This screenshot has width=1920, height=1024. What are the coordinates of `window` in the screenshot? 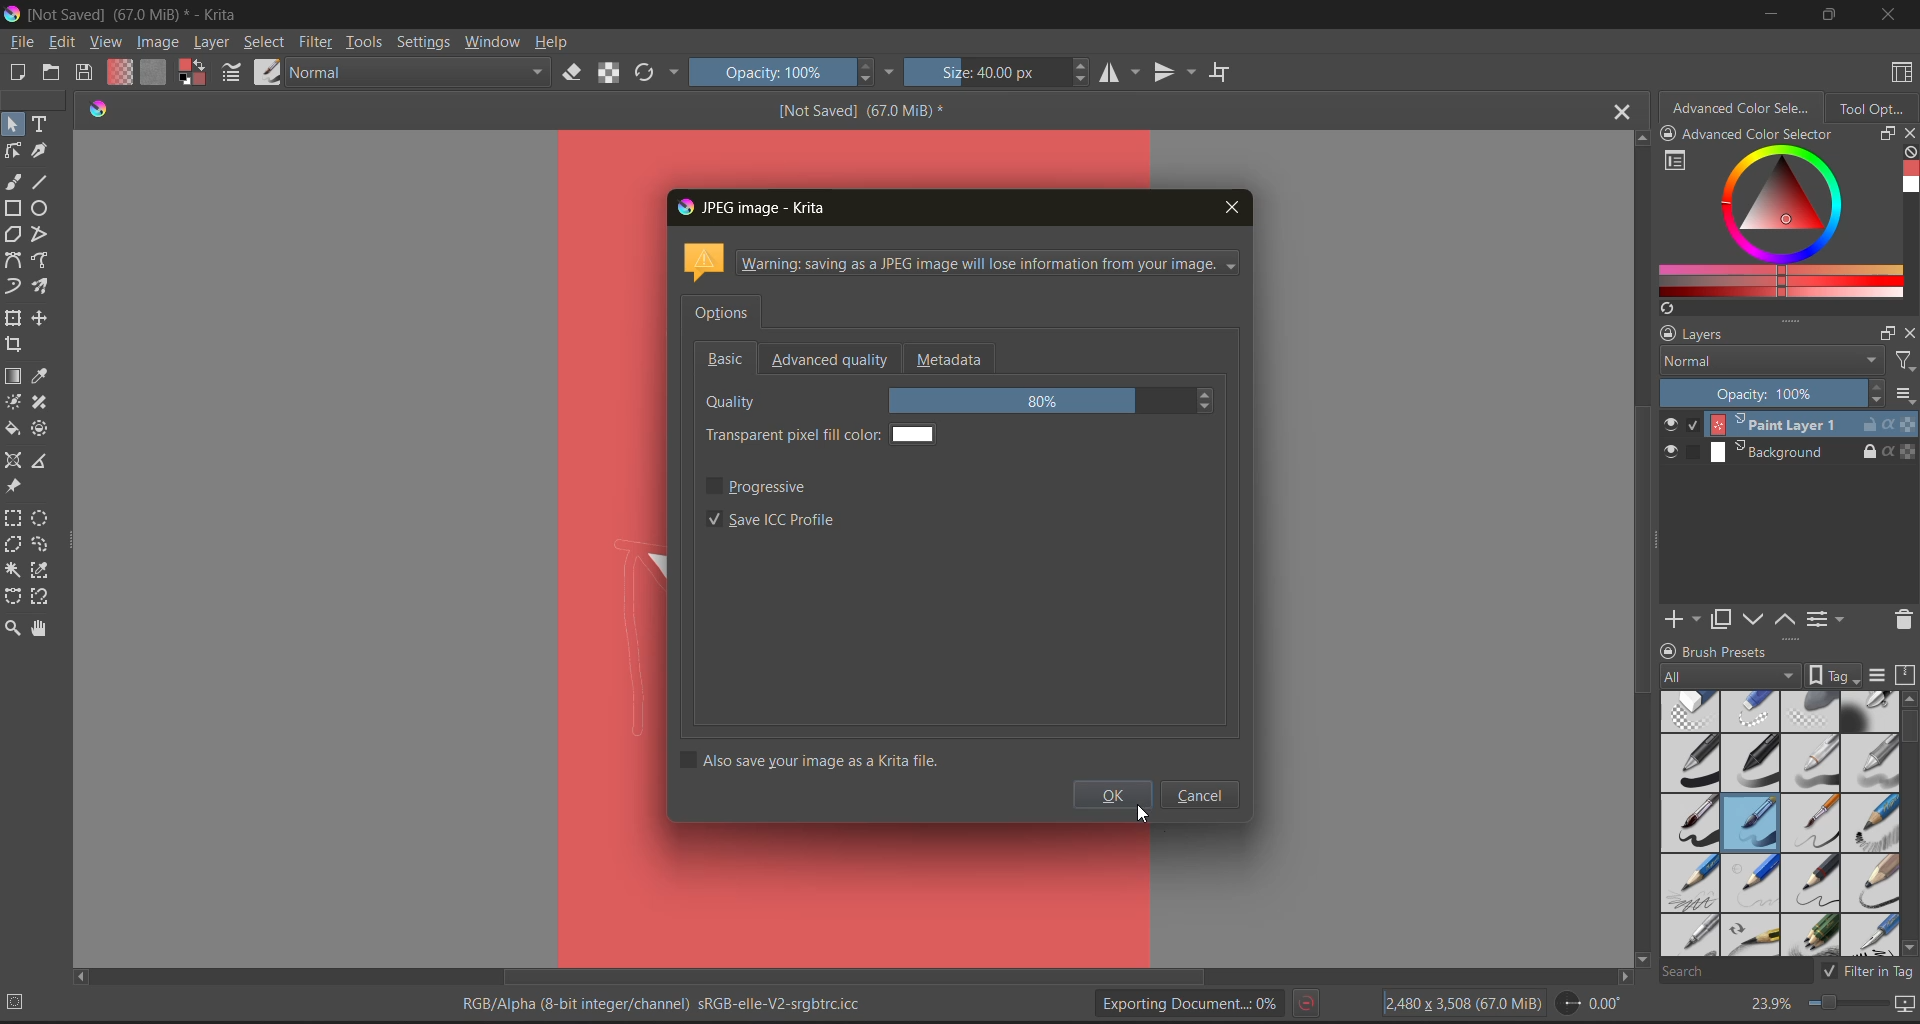 It's located at (495, 43).